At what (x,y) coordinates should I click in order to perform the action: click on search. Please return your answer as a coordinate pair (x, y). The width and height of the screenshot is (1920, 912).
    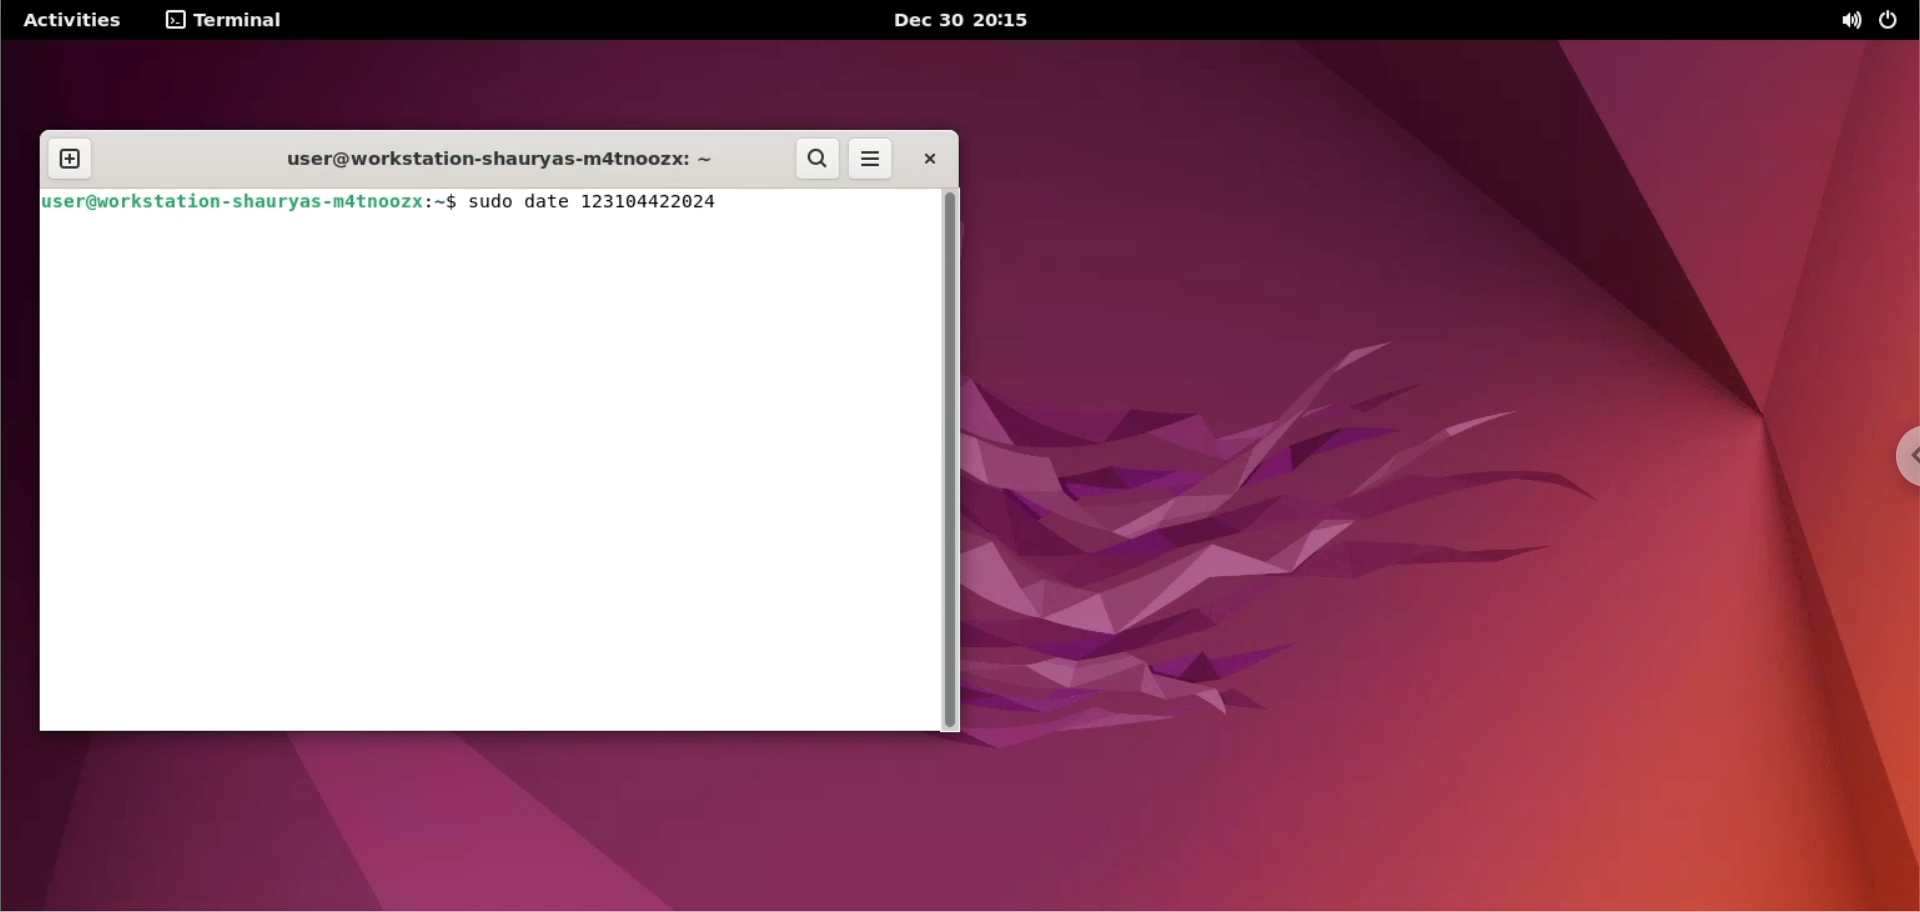
    Looking at the image, I should click on (818, 156).